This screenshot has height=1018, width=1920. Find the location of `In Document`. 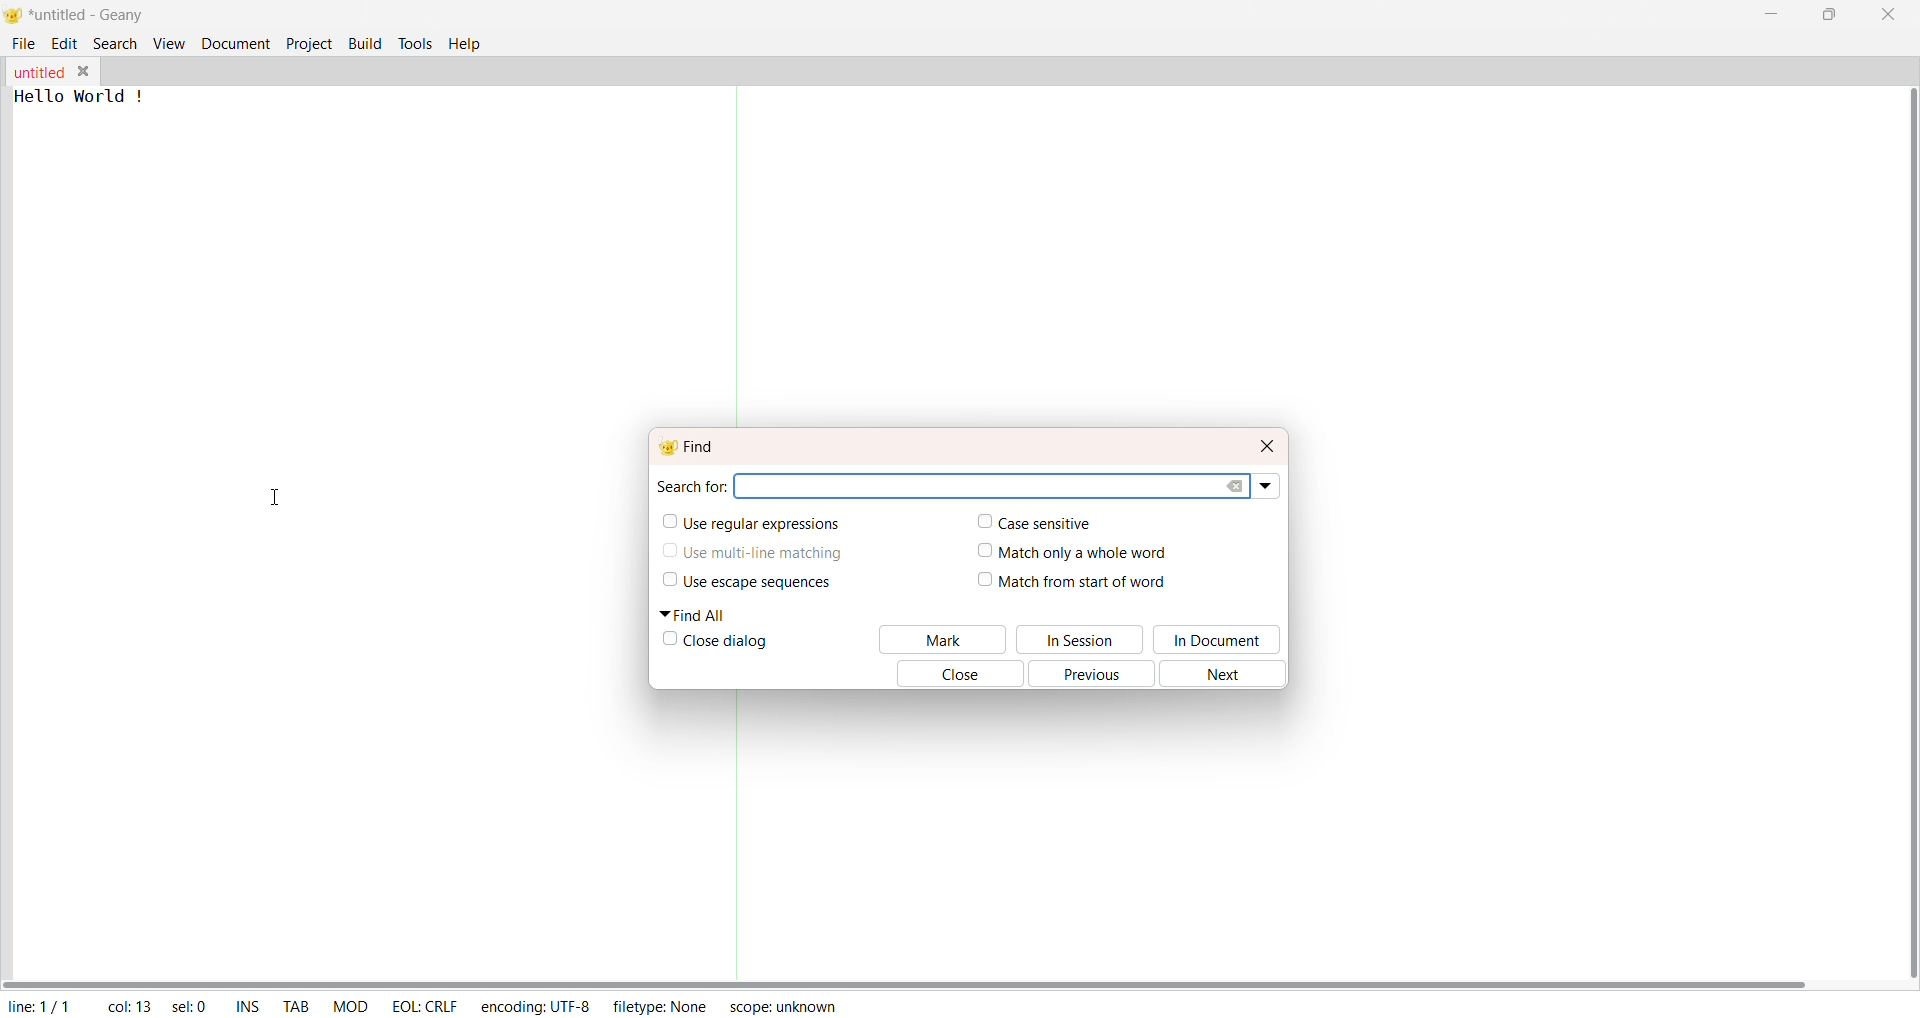

In Document is located at coordinates (1221, 640).